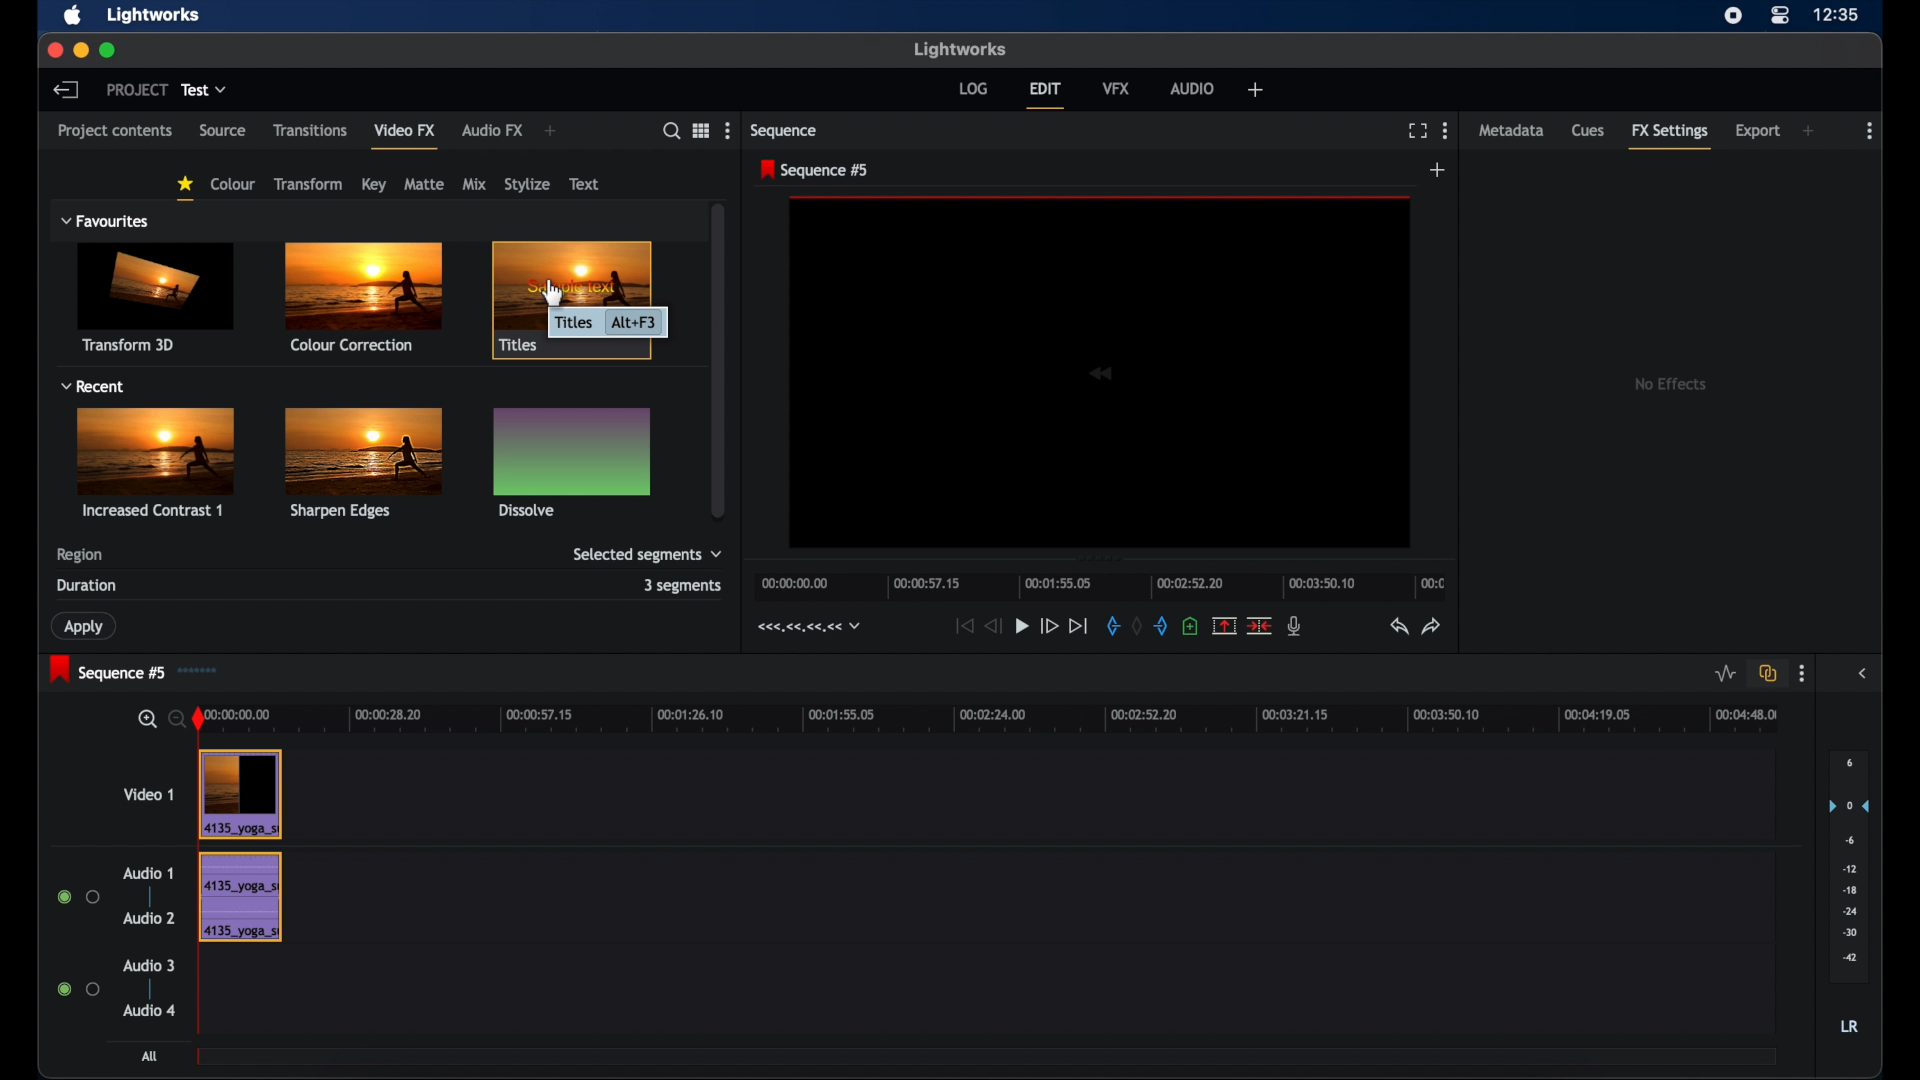  What do you see at coordinates (1765, 674) in the screenshot?
I see `toggle all all track sync` at bounding box center [1765, 674].